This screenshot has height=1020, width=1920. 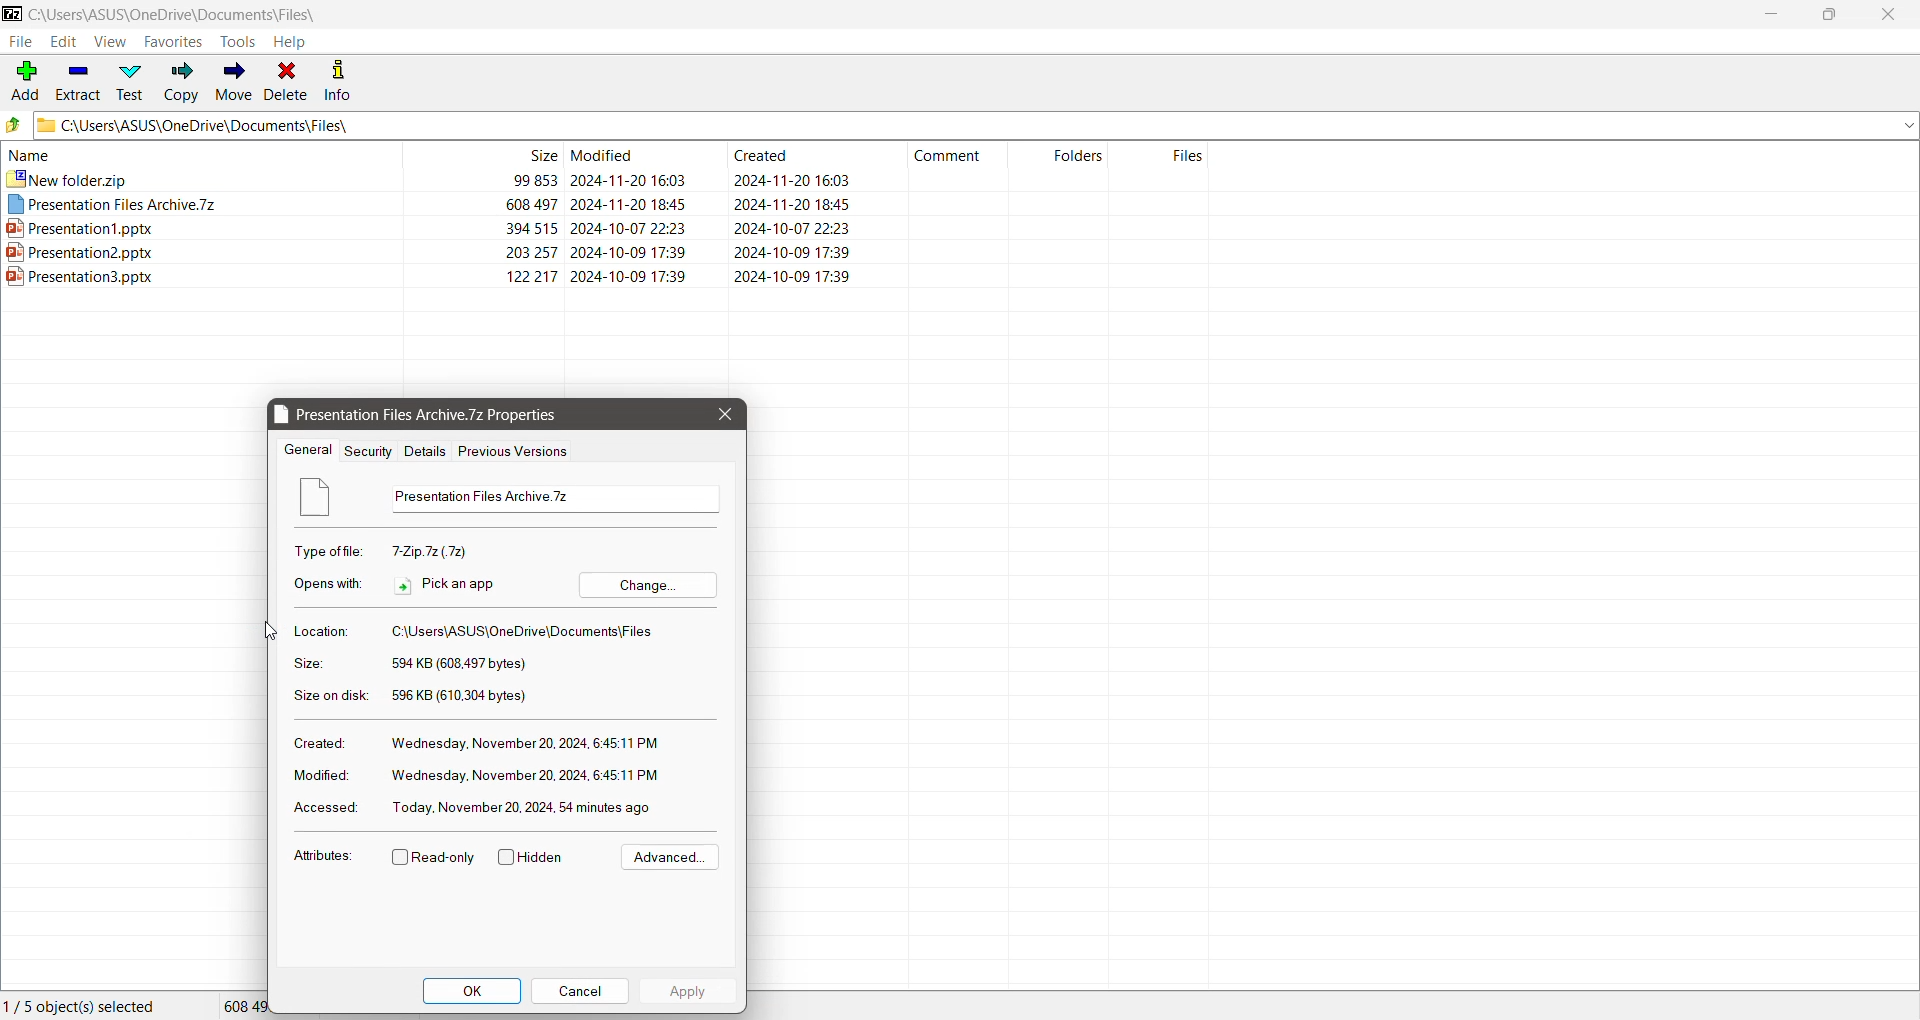 What do you see at coordinates (320, 743) in the screenshot?
I see `Created` at bounding box center [320, 743].